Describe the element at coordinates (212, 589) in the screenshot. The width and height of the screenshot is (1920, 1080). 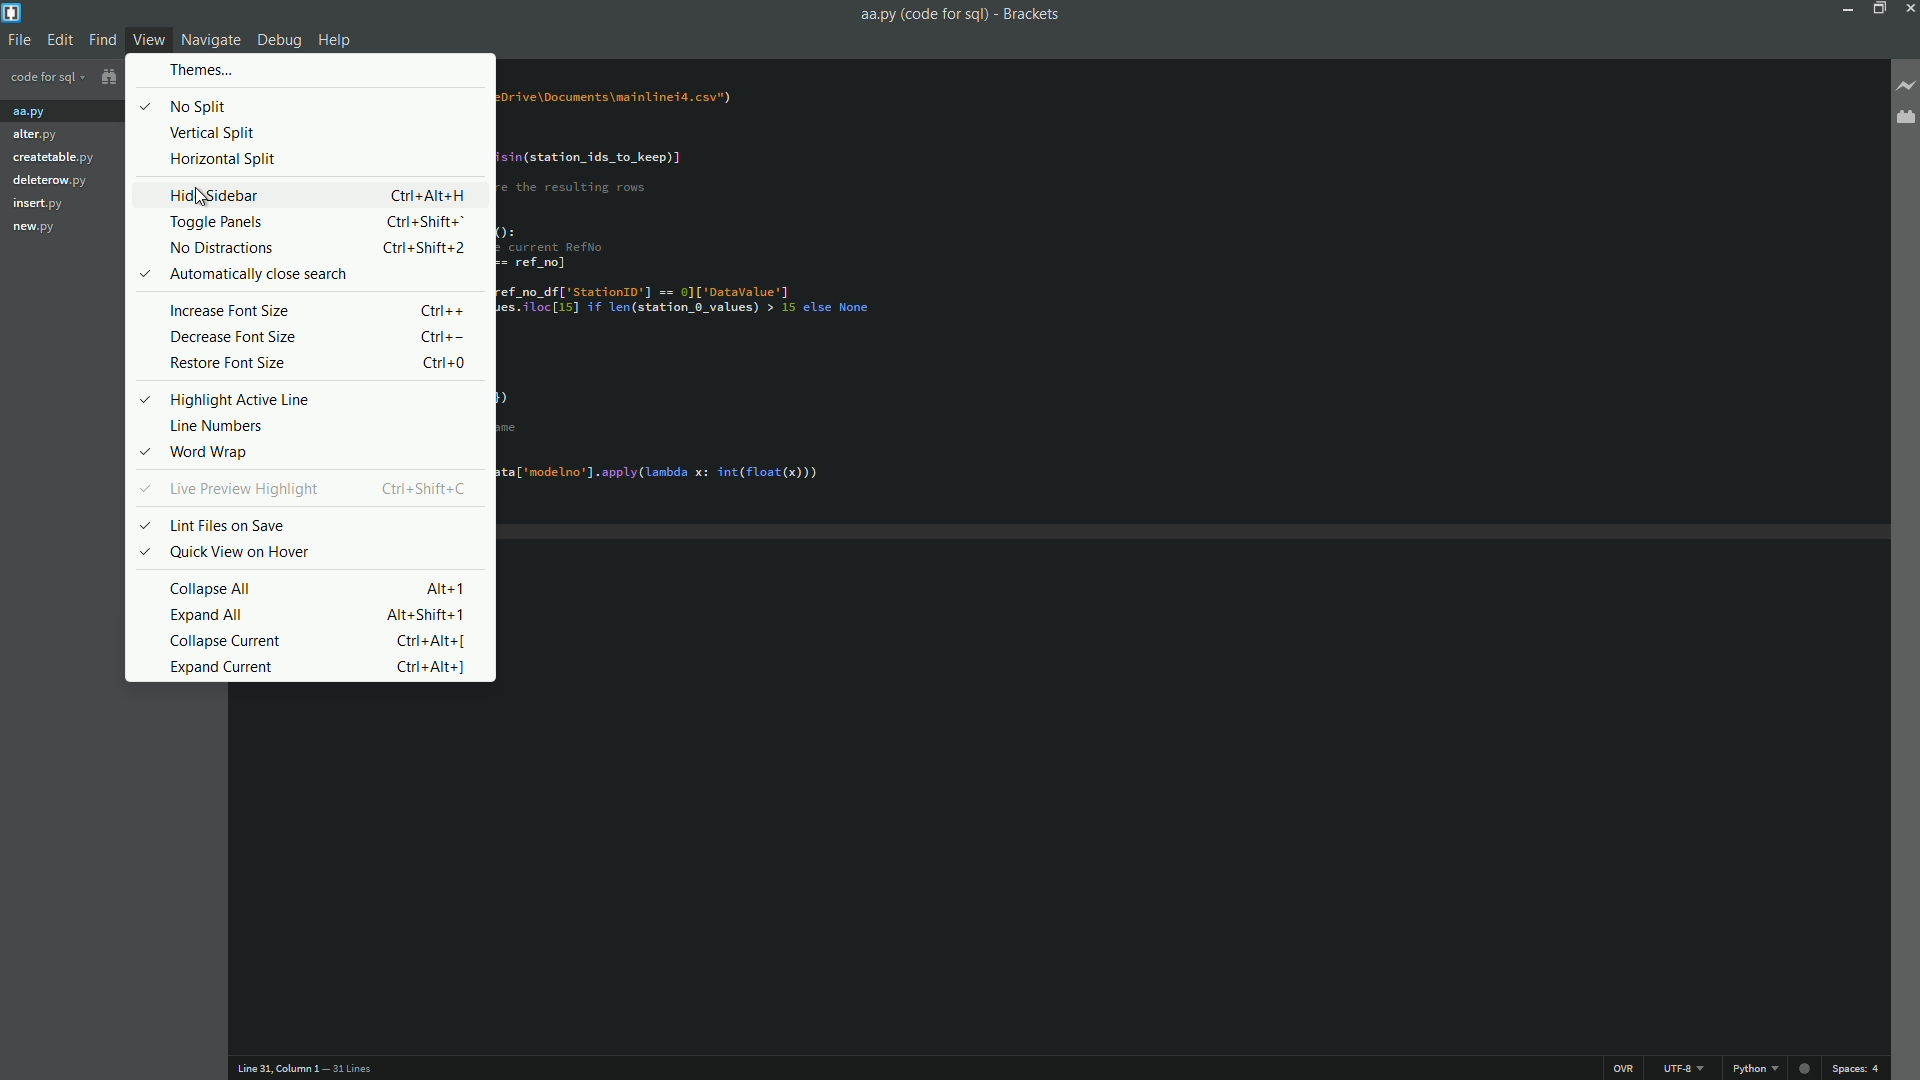
I see `collapse all button` at that location.